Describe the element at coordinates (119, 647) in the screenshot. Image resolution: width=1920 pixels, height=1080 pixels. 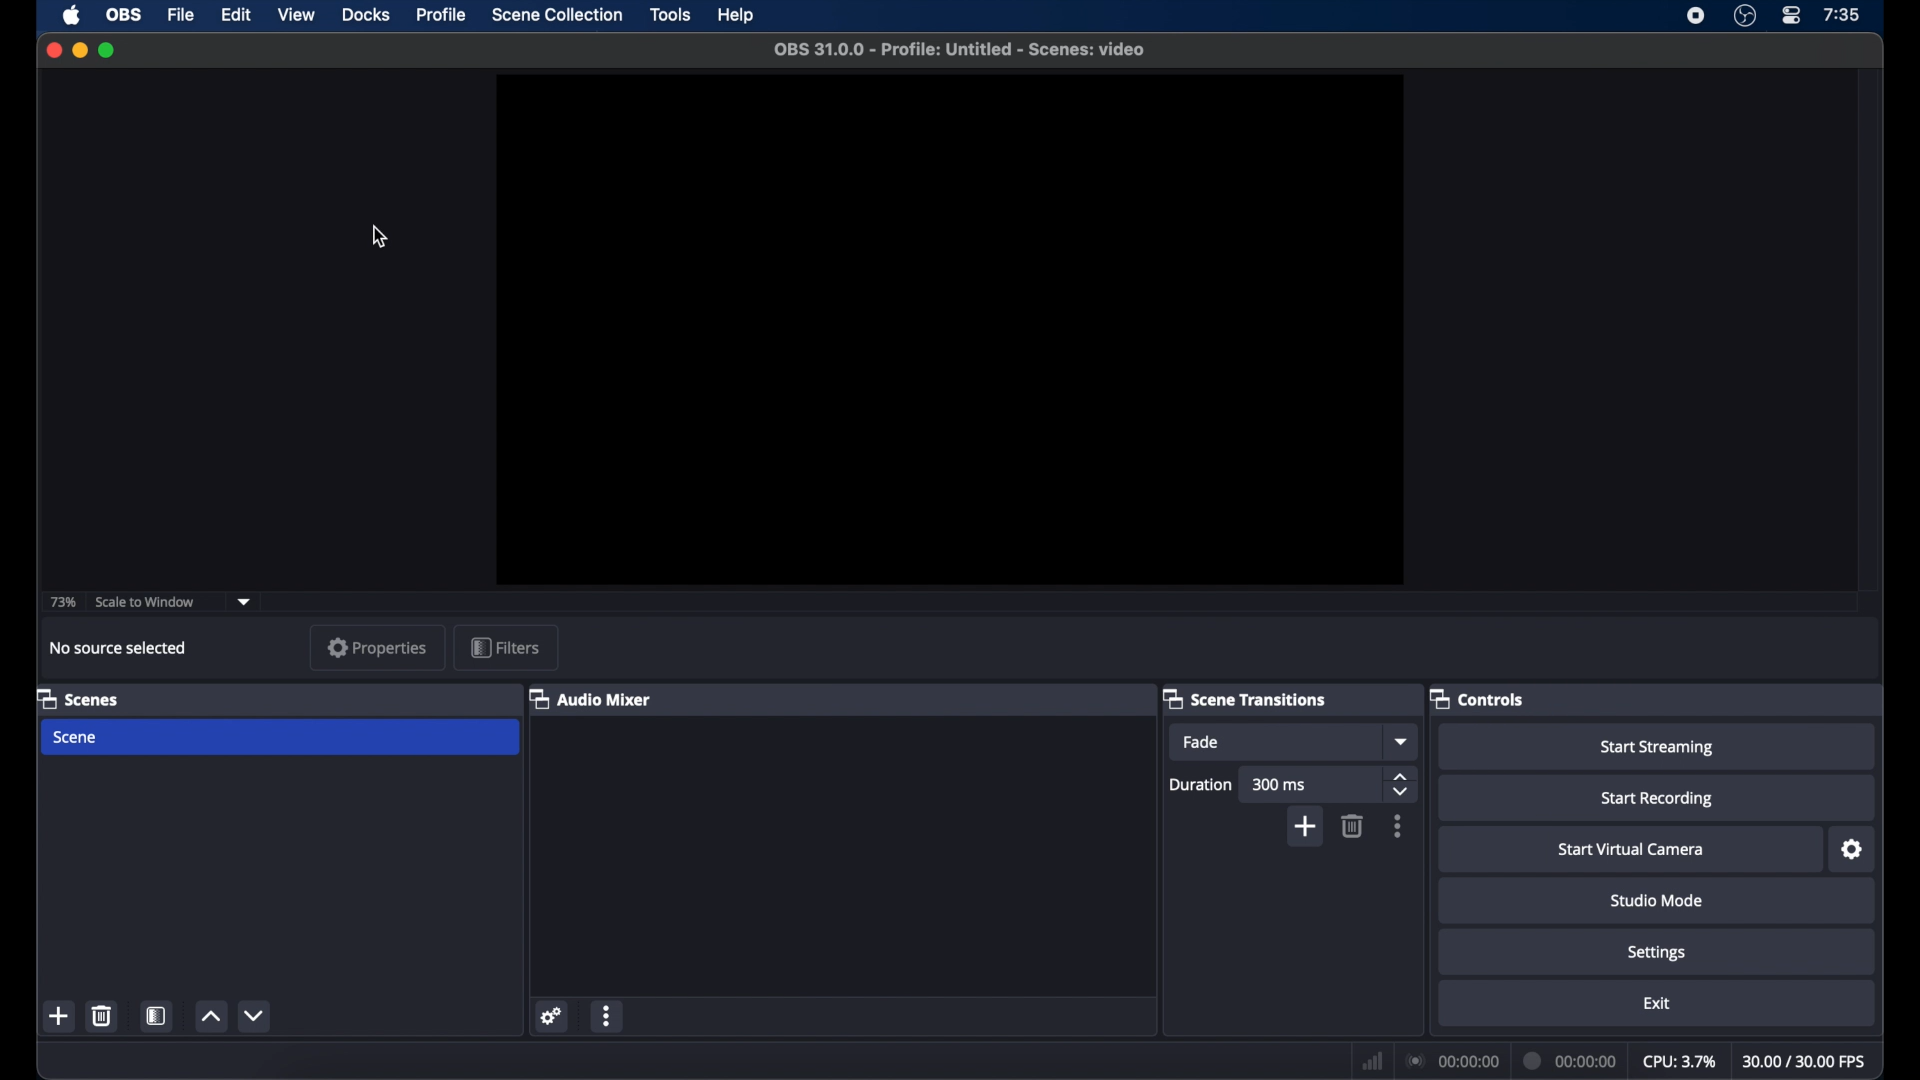
I see `no source selected` at that location.